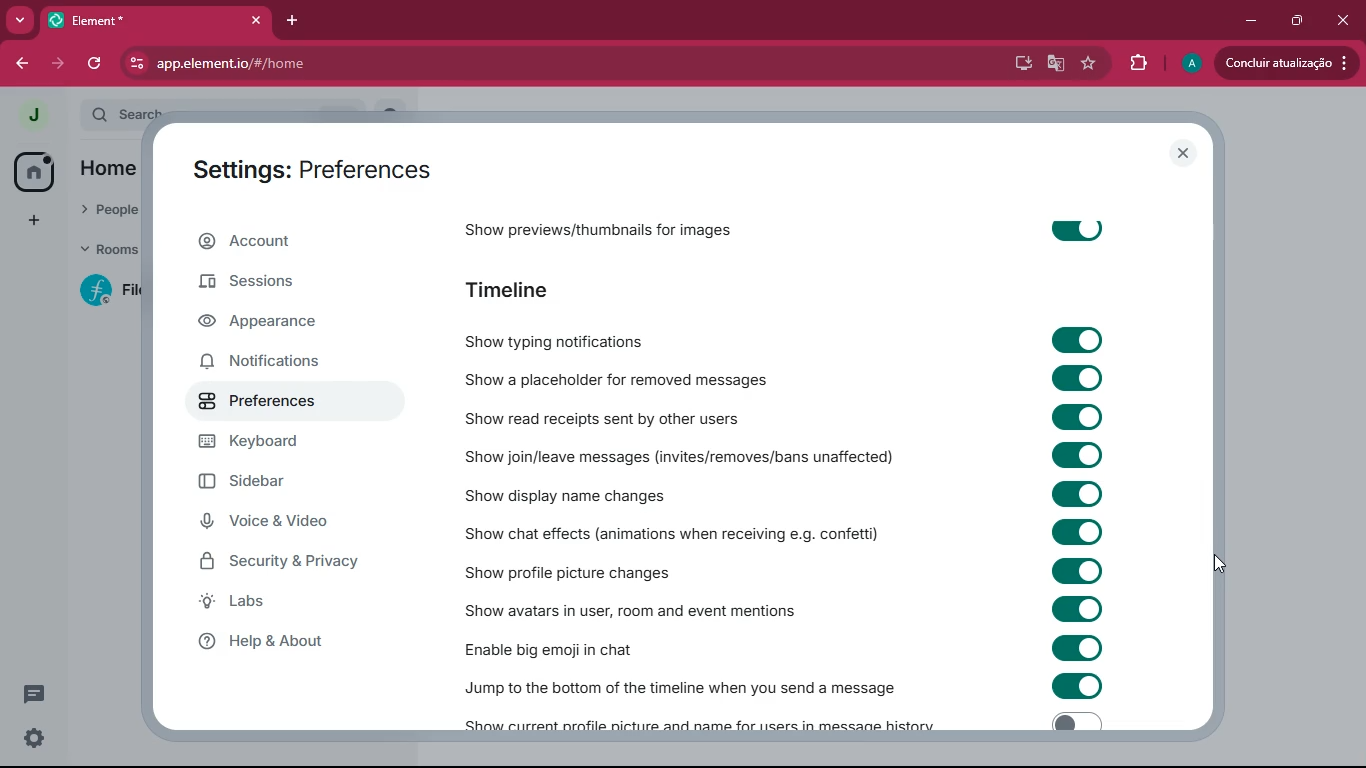 Image resolution: width=1366 pixels, height=768 pixels. What do you see at coordinates (32, 116) in the screenshot?
I see `j` at bounding box center [32, 116].